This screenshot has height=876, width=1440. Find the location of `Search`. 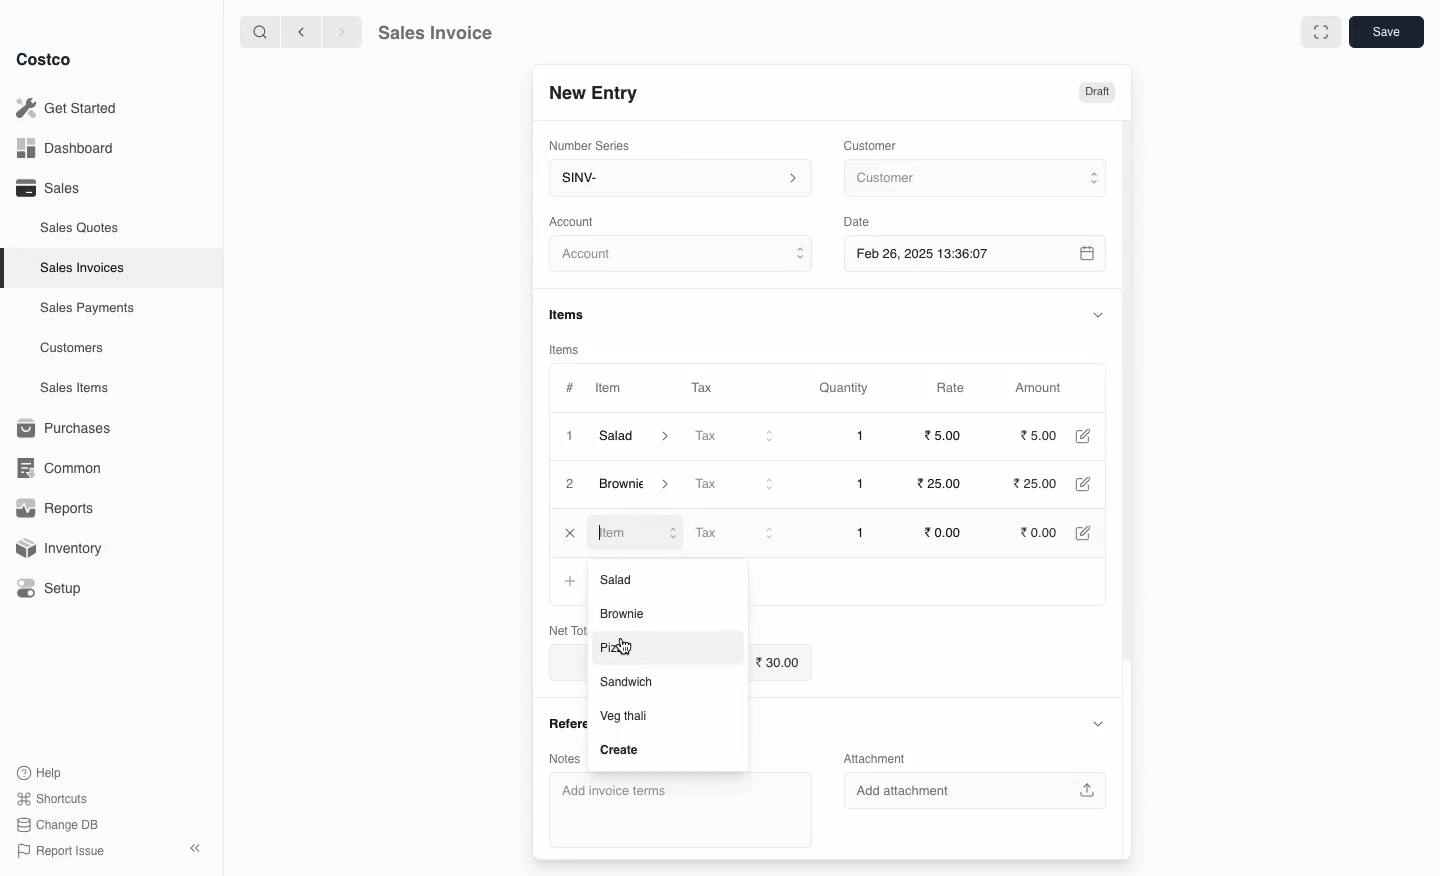

Search is located at coordinates (257, 31).